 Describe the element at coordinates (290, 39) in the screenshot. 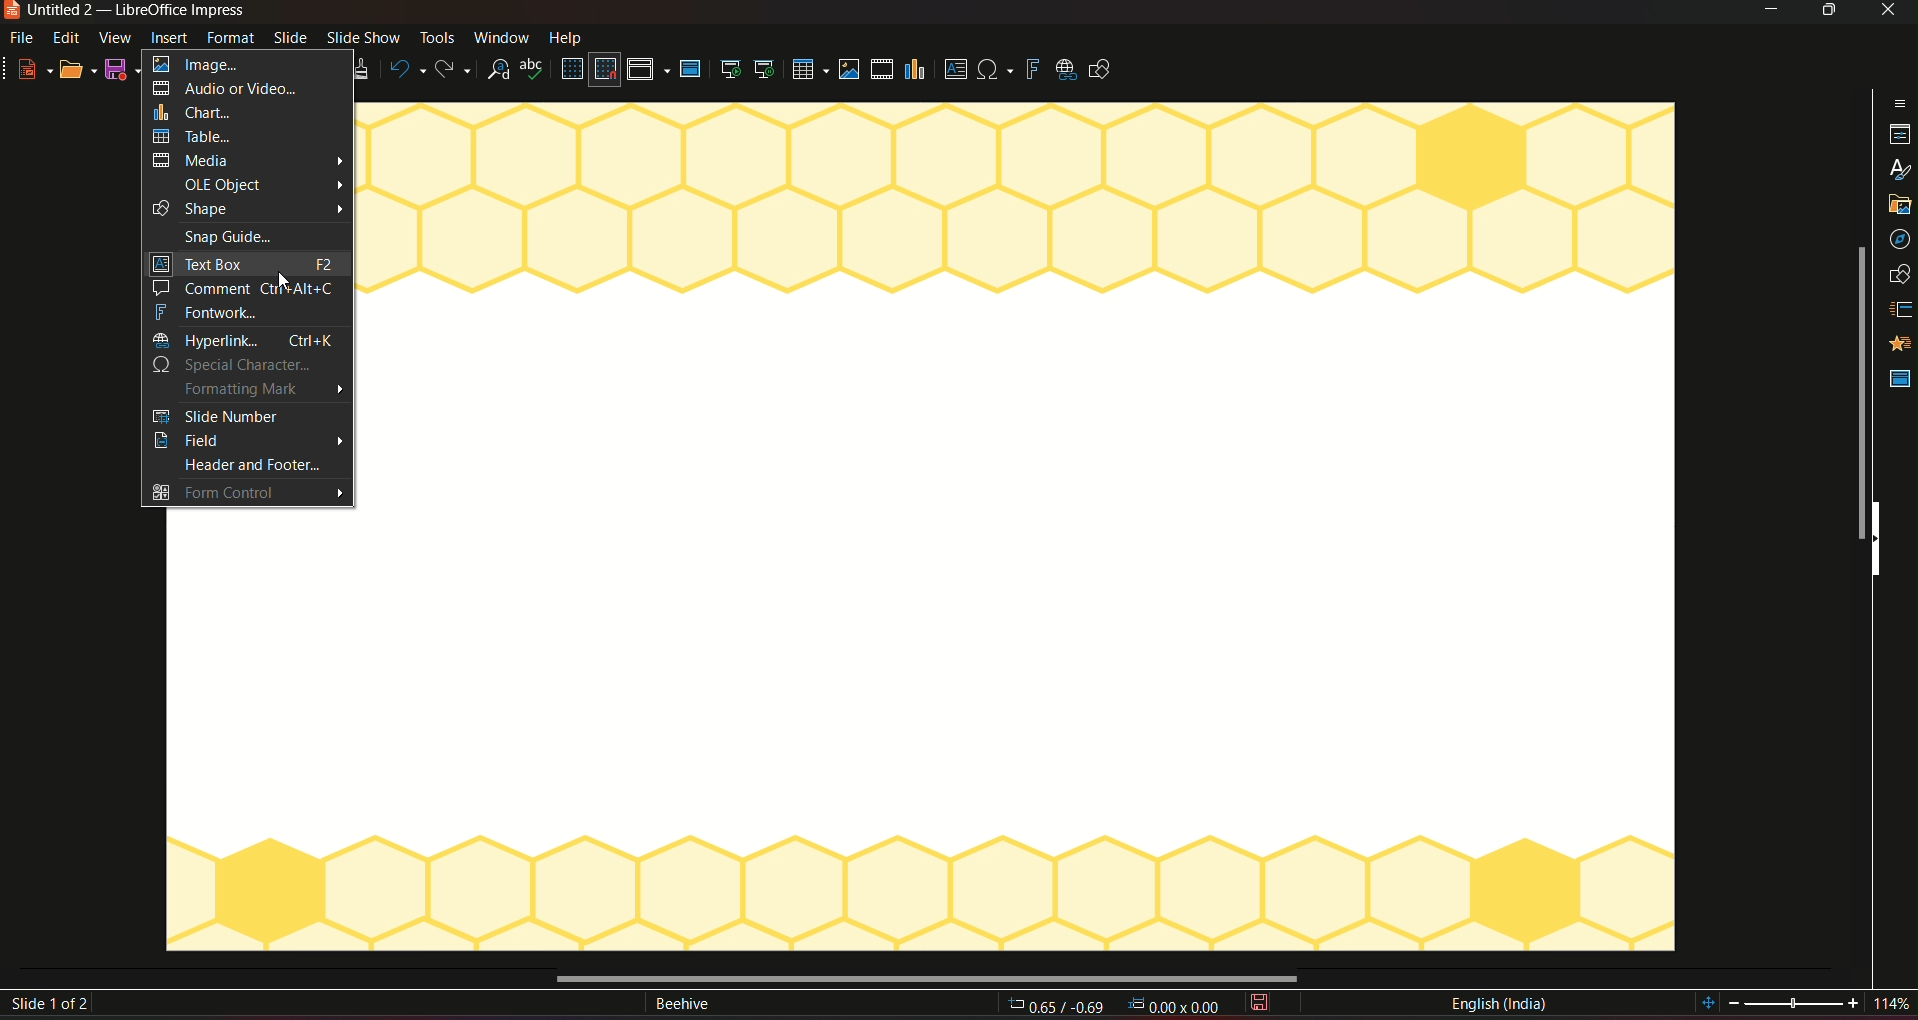

I see `slide` at that location.